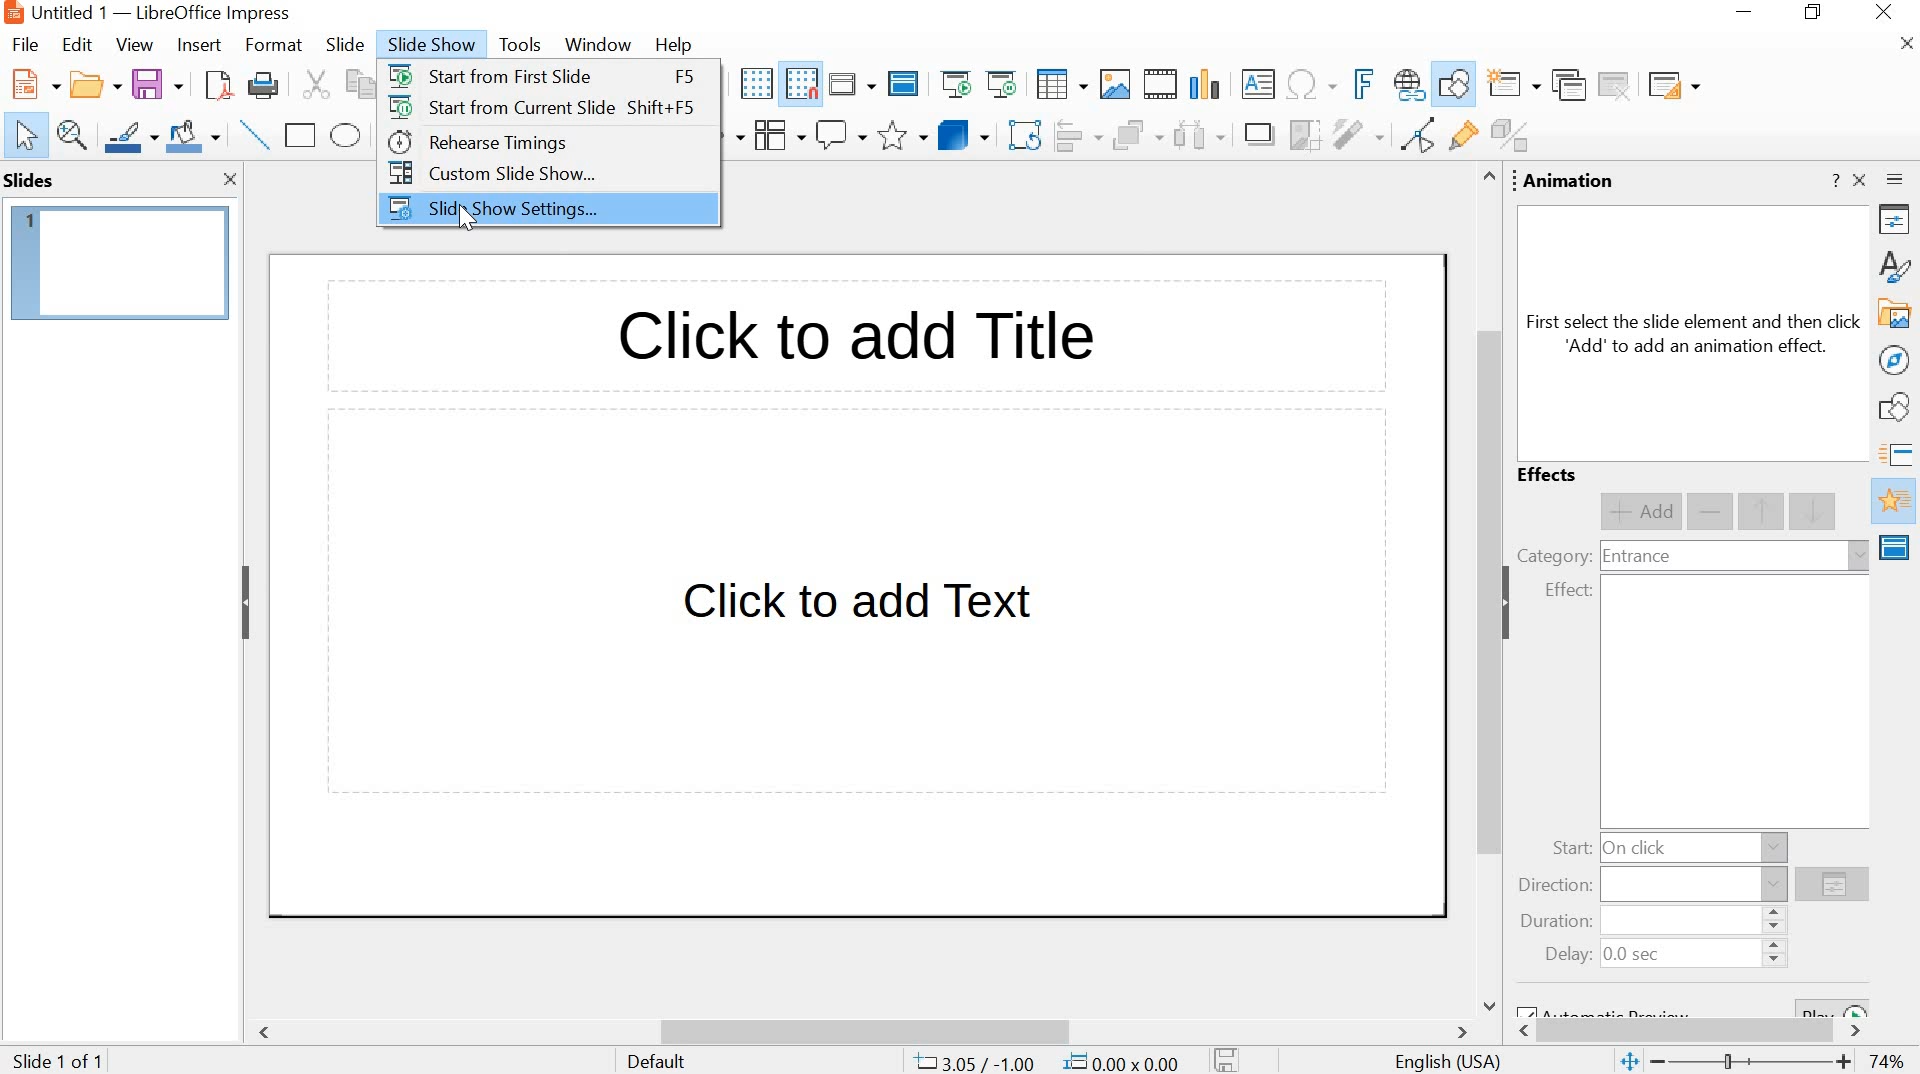 Image resolution: width=1920 pixels, height=1074 pixels. I want to click on text, so click(1695, 334).